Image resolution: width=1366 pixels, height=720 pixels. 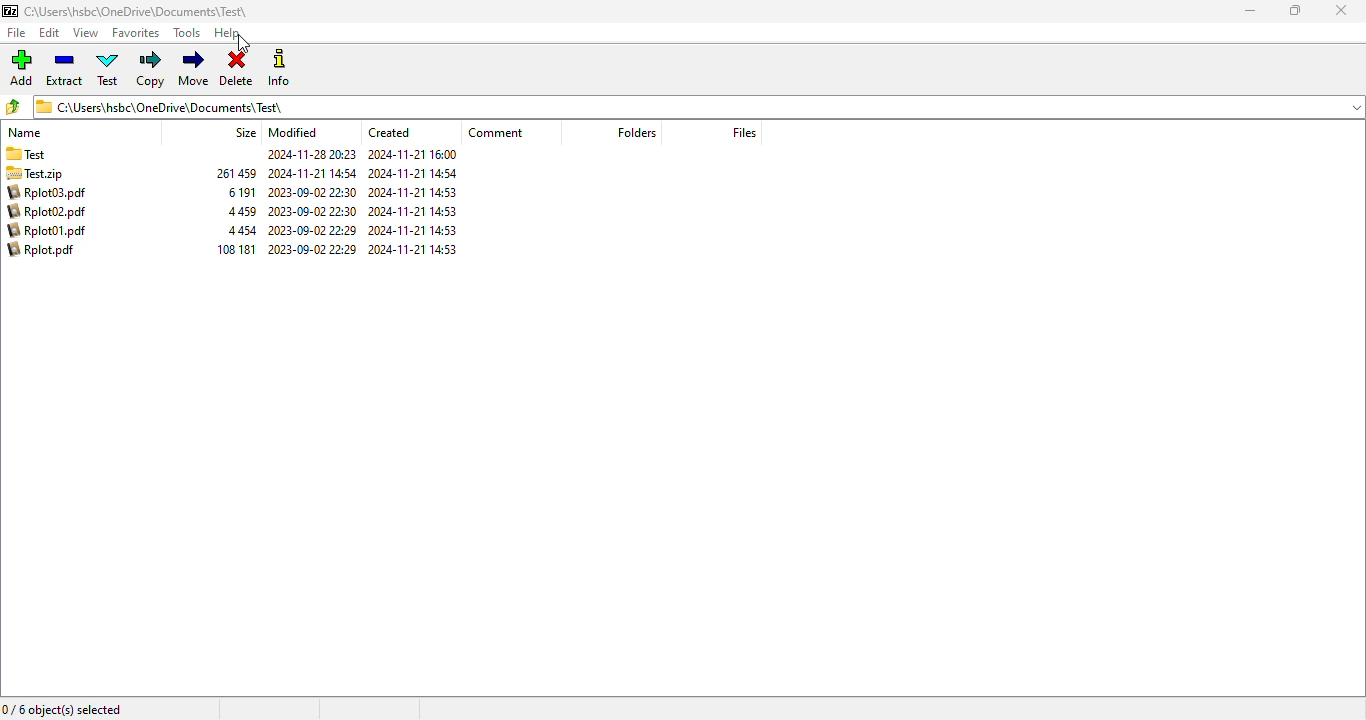 What do you see at coordinates (745, 132) in the screenshot?
I see `files` at bounding box center [745, 132].